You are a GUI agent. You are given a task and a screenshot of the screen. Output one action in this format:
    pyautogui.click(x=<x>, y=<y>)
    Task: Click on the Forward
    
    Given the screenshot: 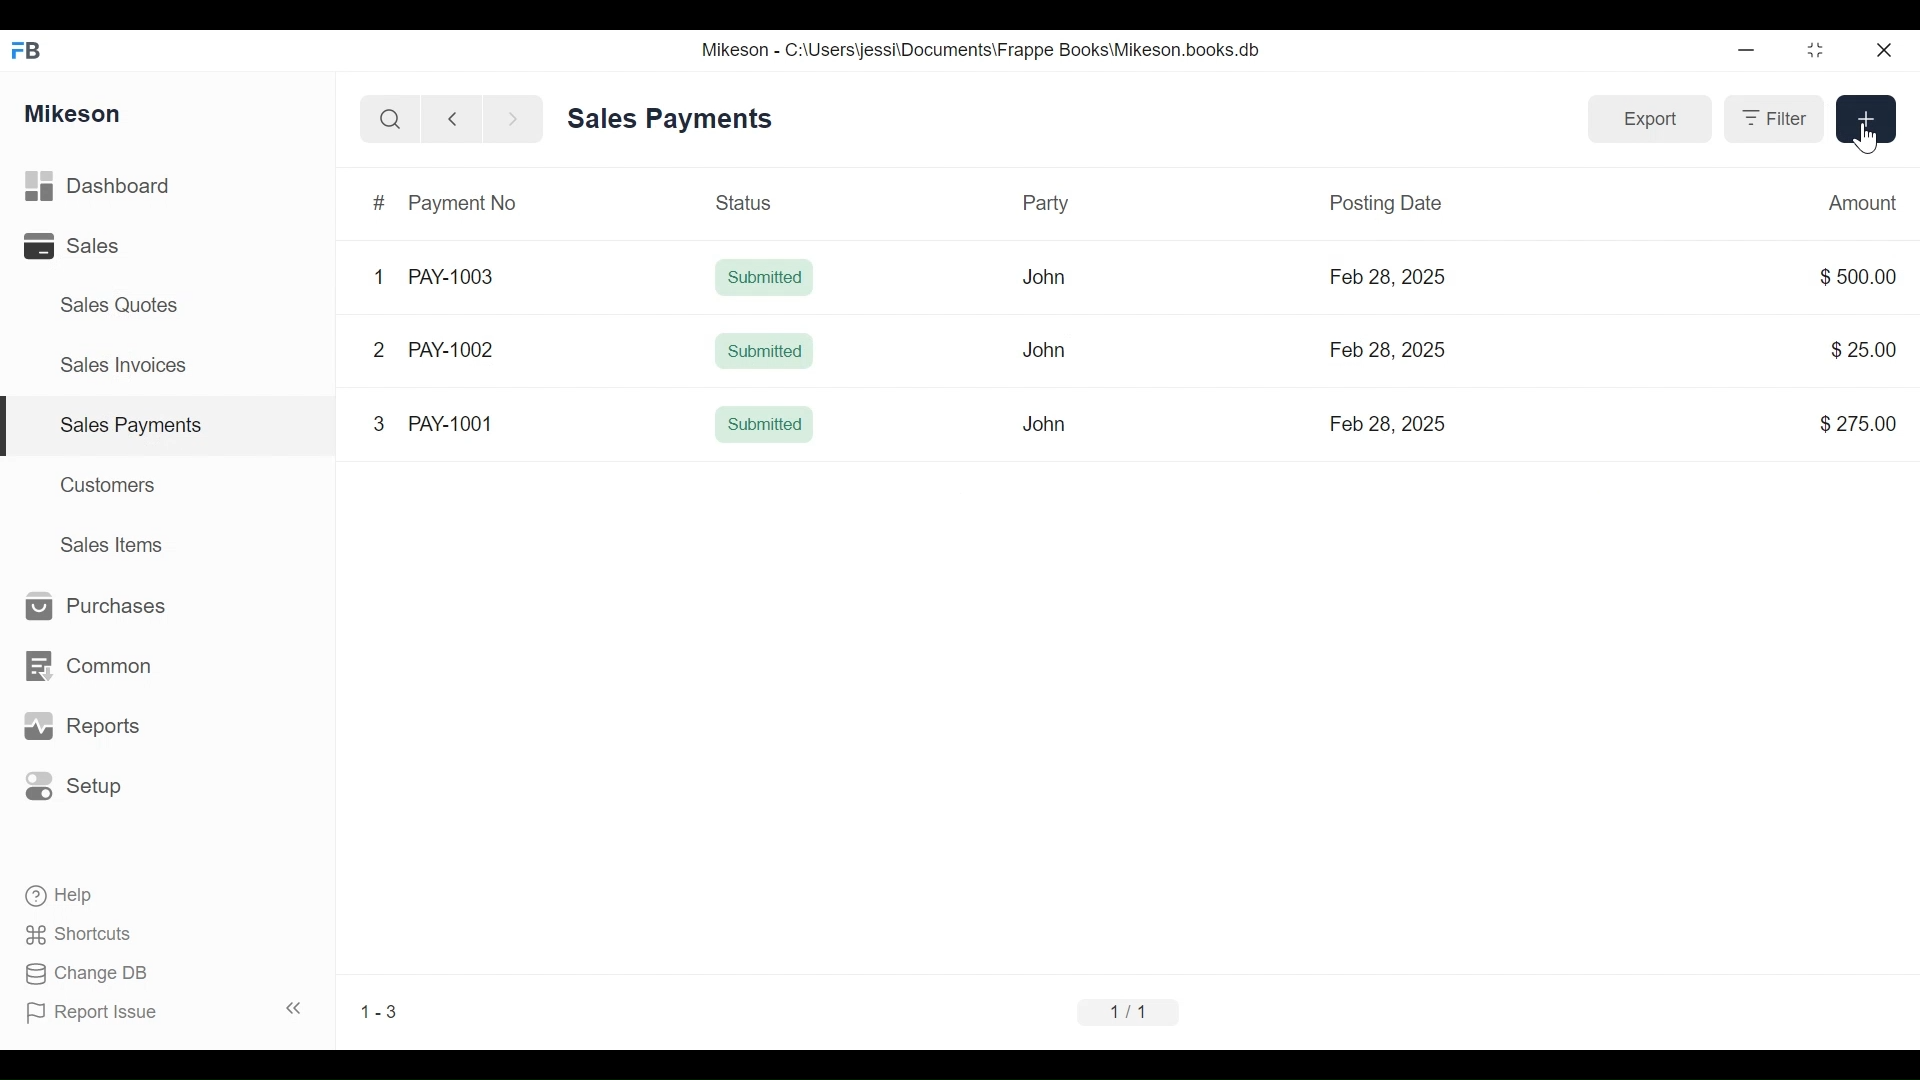 What is the action you would take?
    pyautogui.click(x=520, y=118)
    